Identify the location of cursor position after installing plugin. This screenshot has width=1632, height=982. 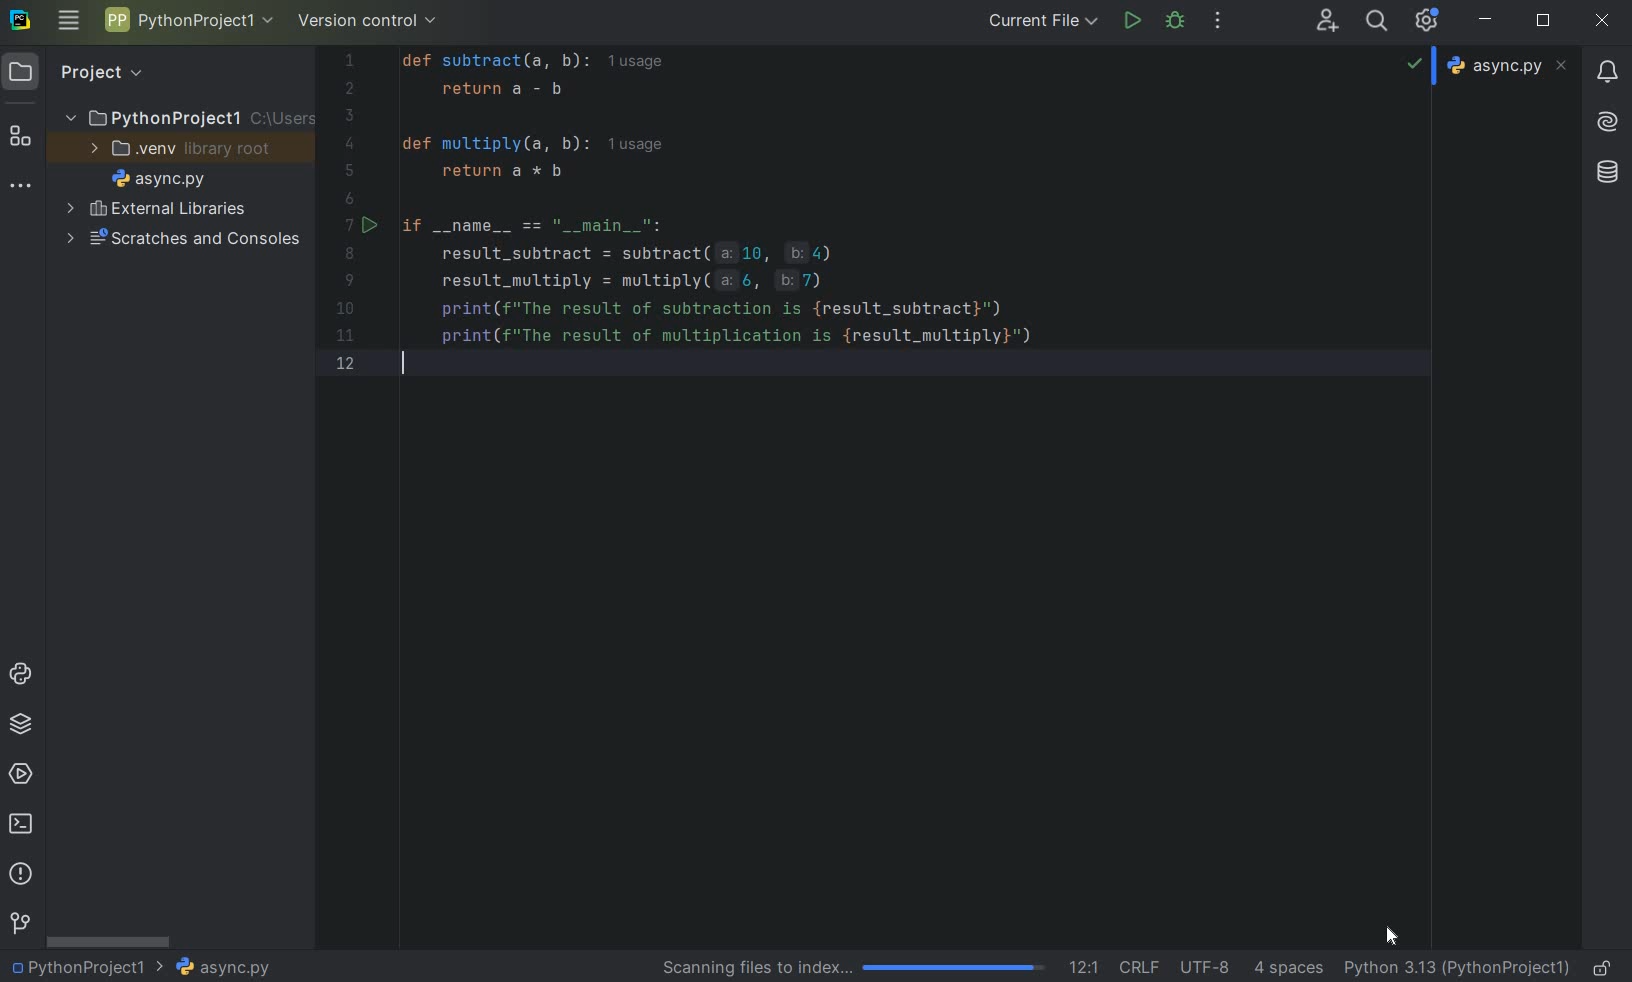
(1393, 937).